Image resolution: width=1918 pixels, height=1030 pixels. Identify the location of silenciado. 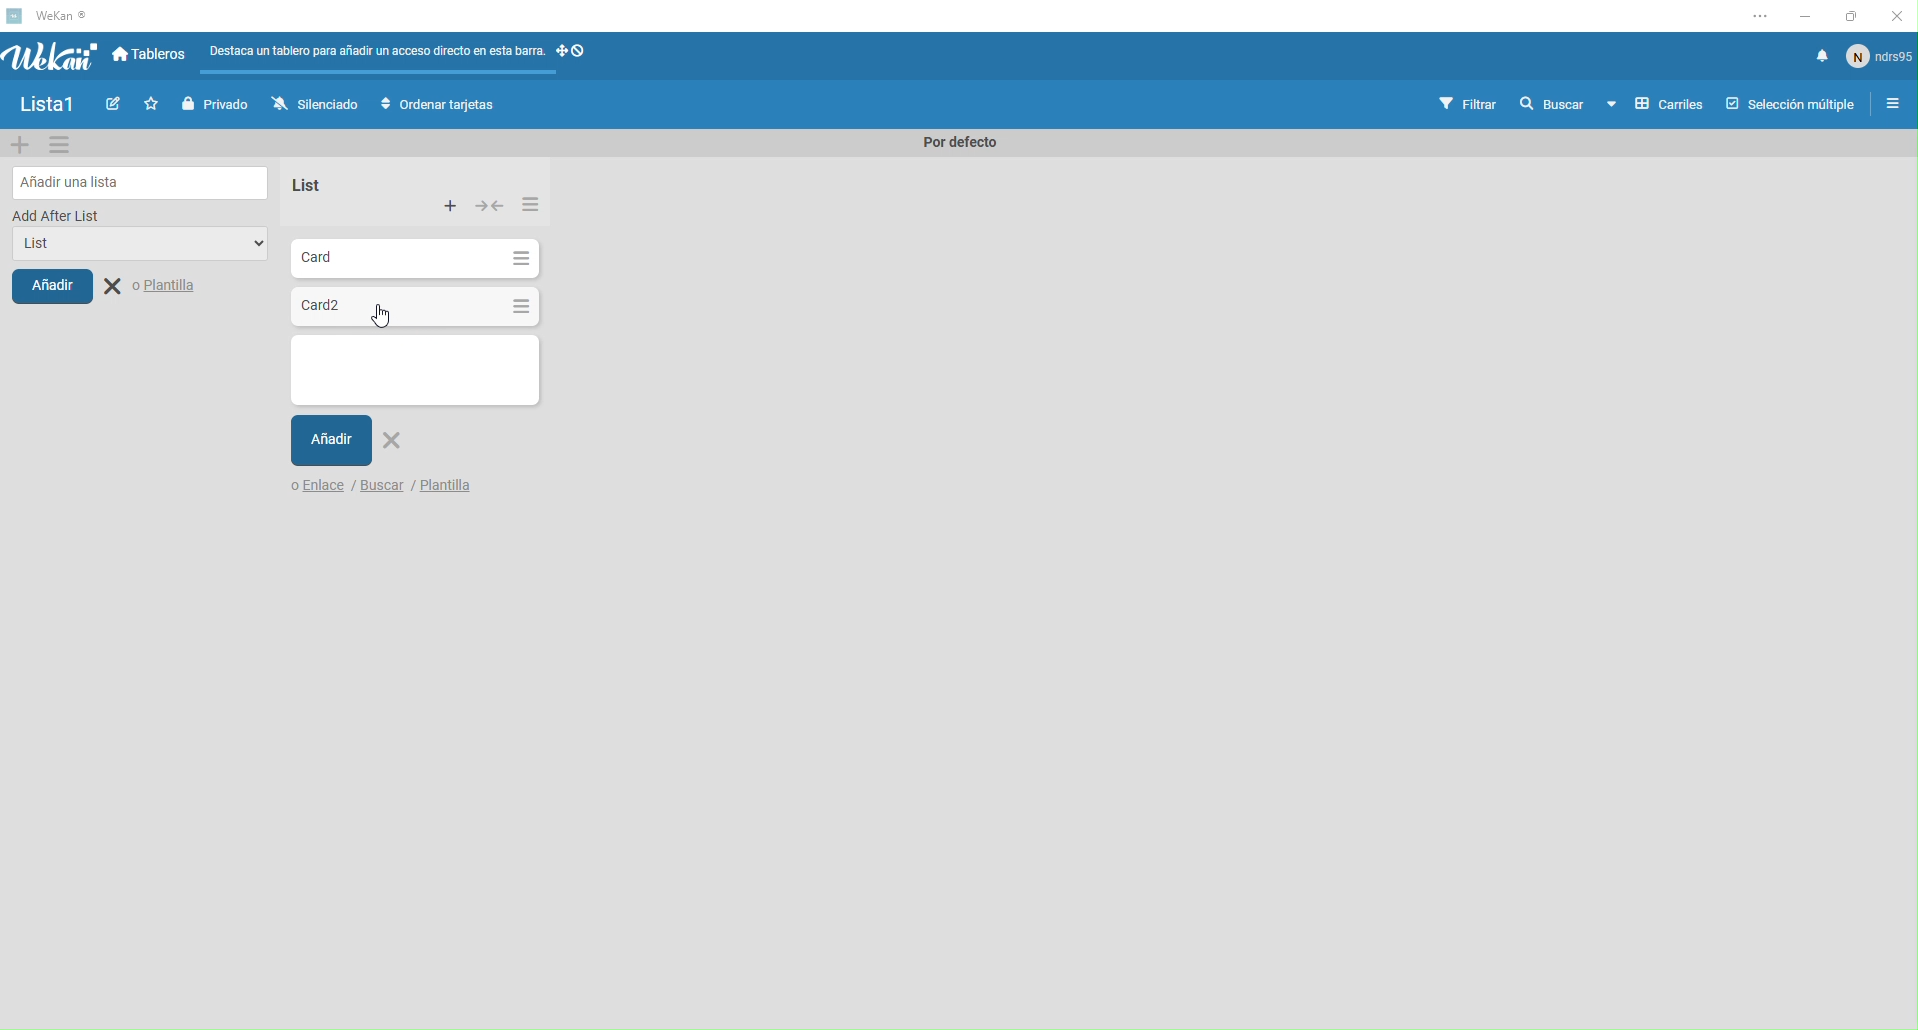
(310, 104).